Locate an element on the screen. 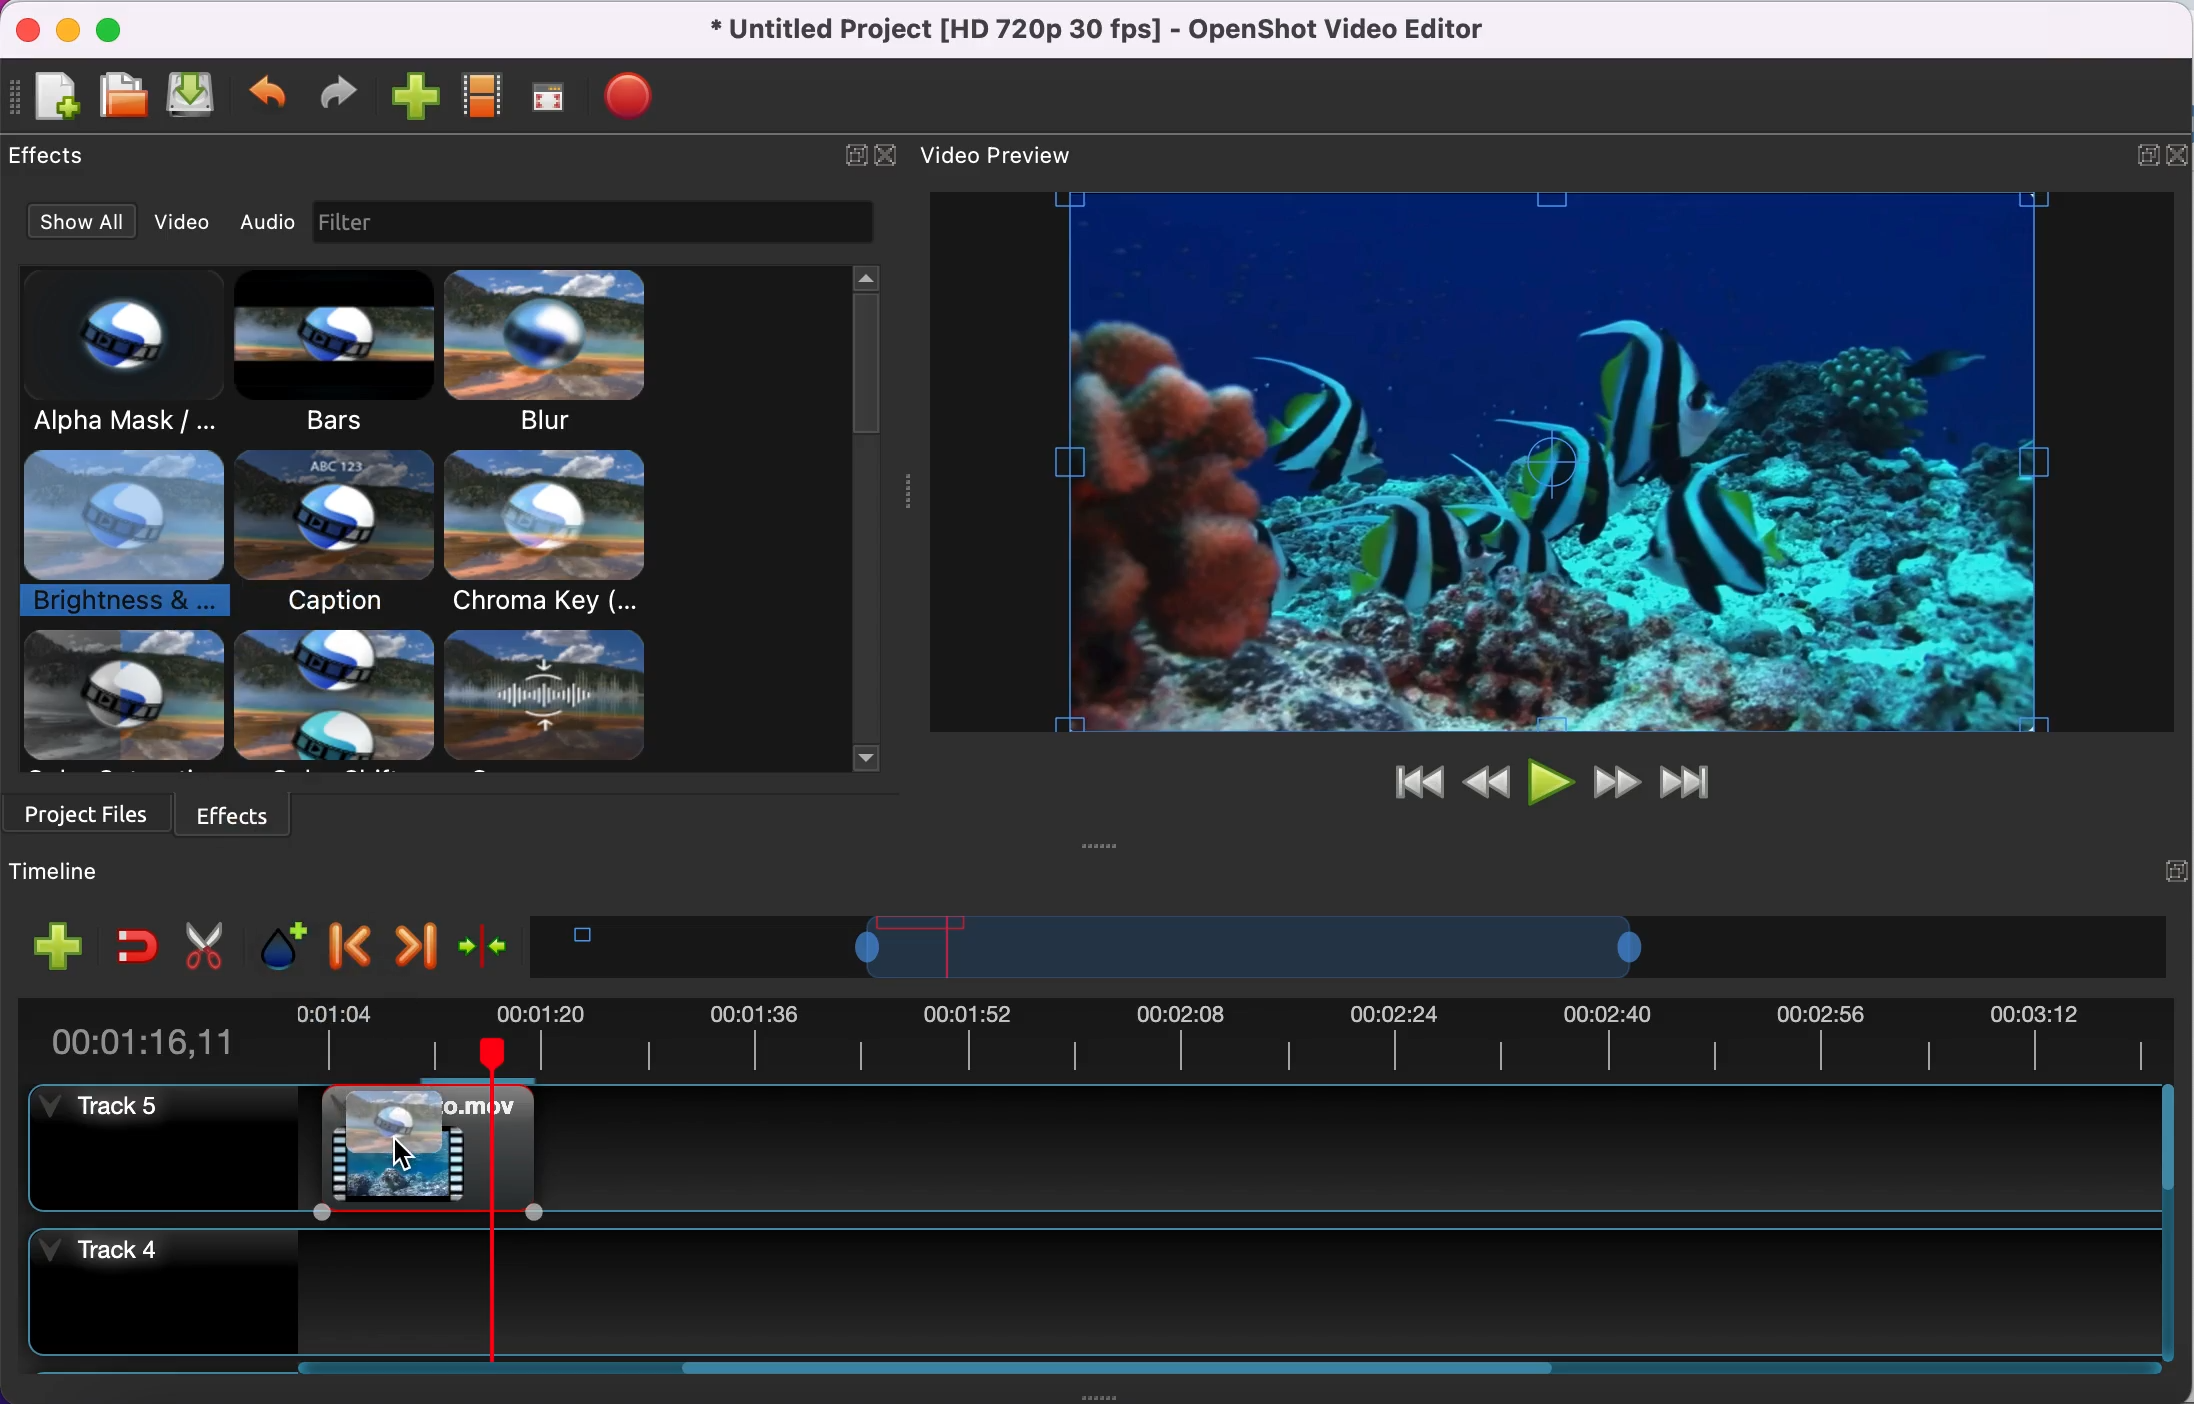 This screenshot has height=1404, width=2194. open file is located at coordinates (121, 92).